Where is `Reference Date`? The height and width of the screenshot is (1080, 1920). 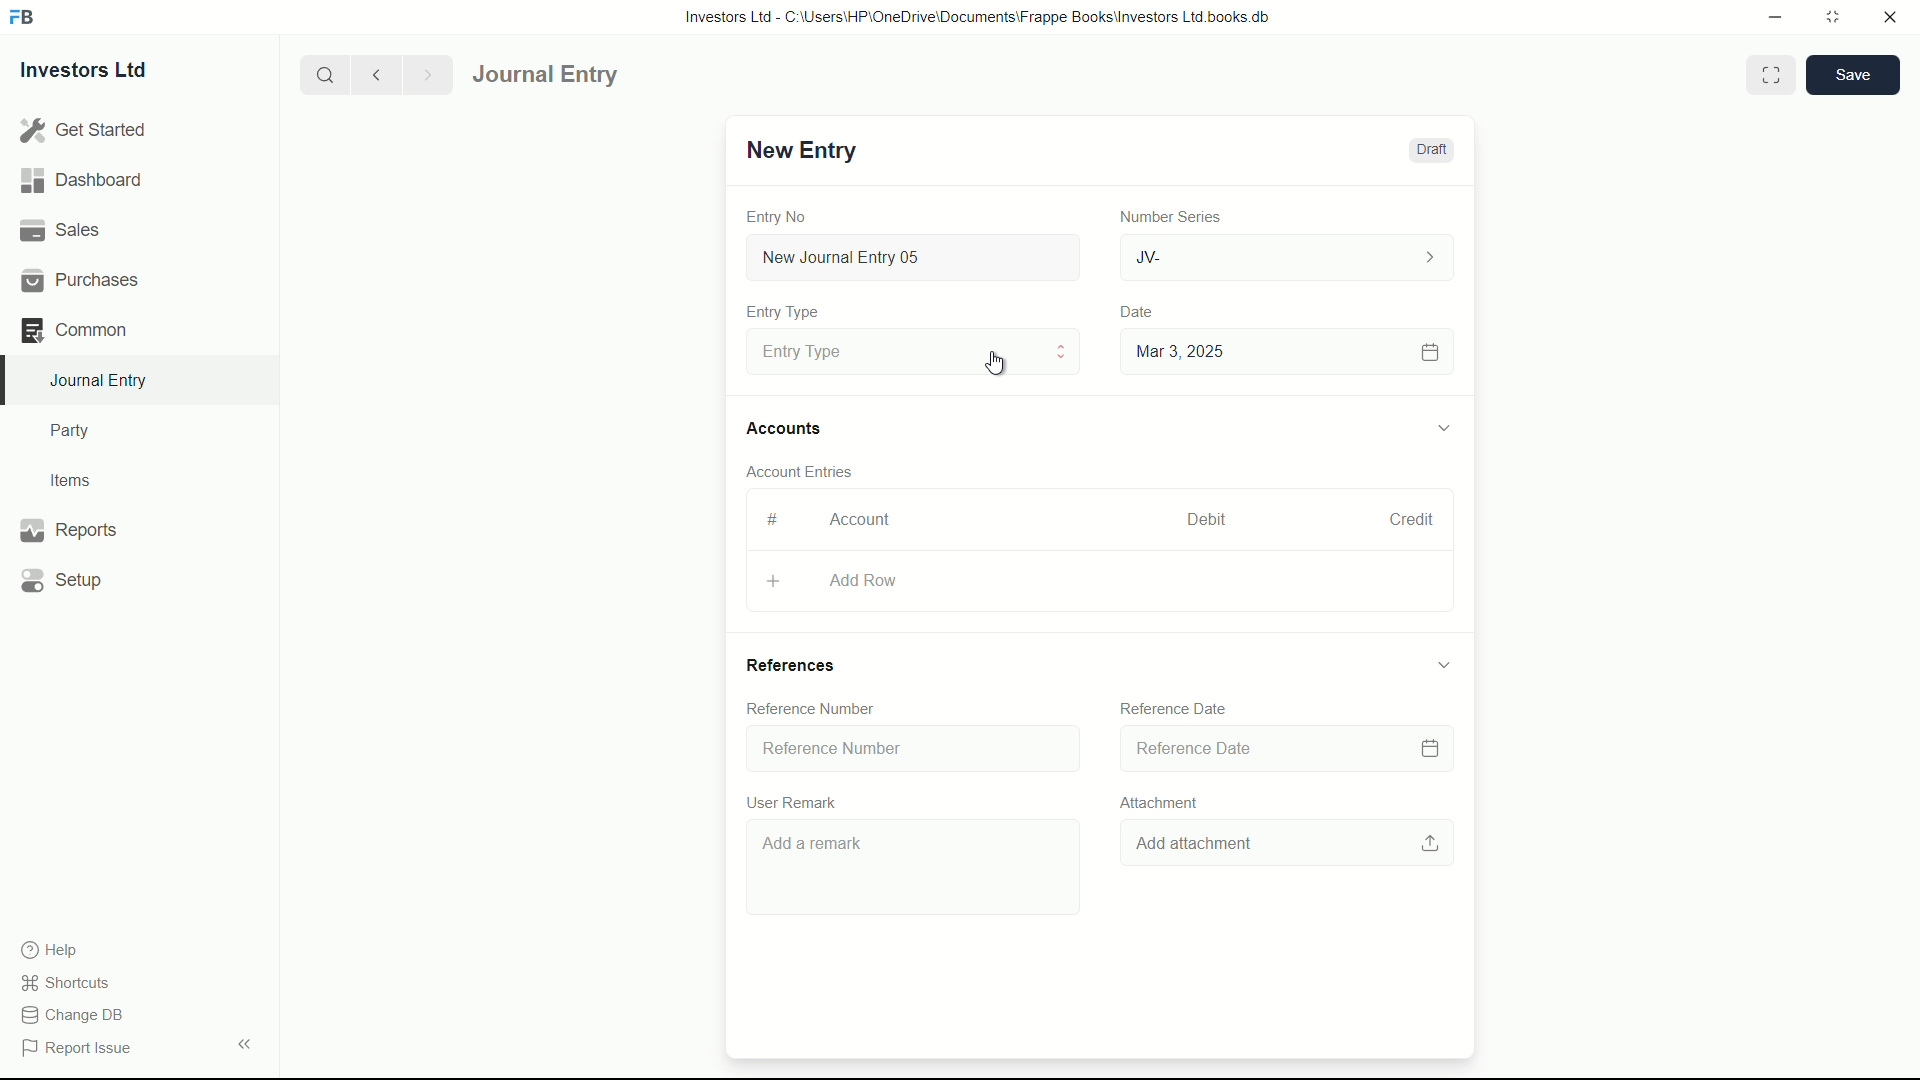
Reference Date is located at coordinates (1173, 707).